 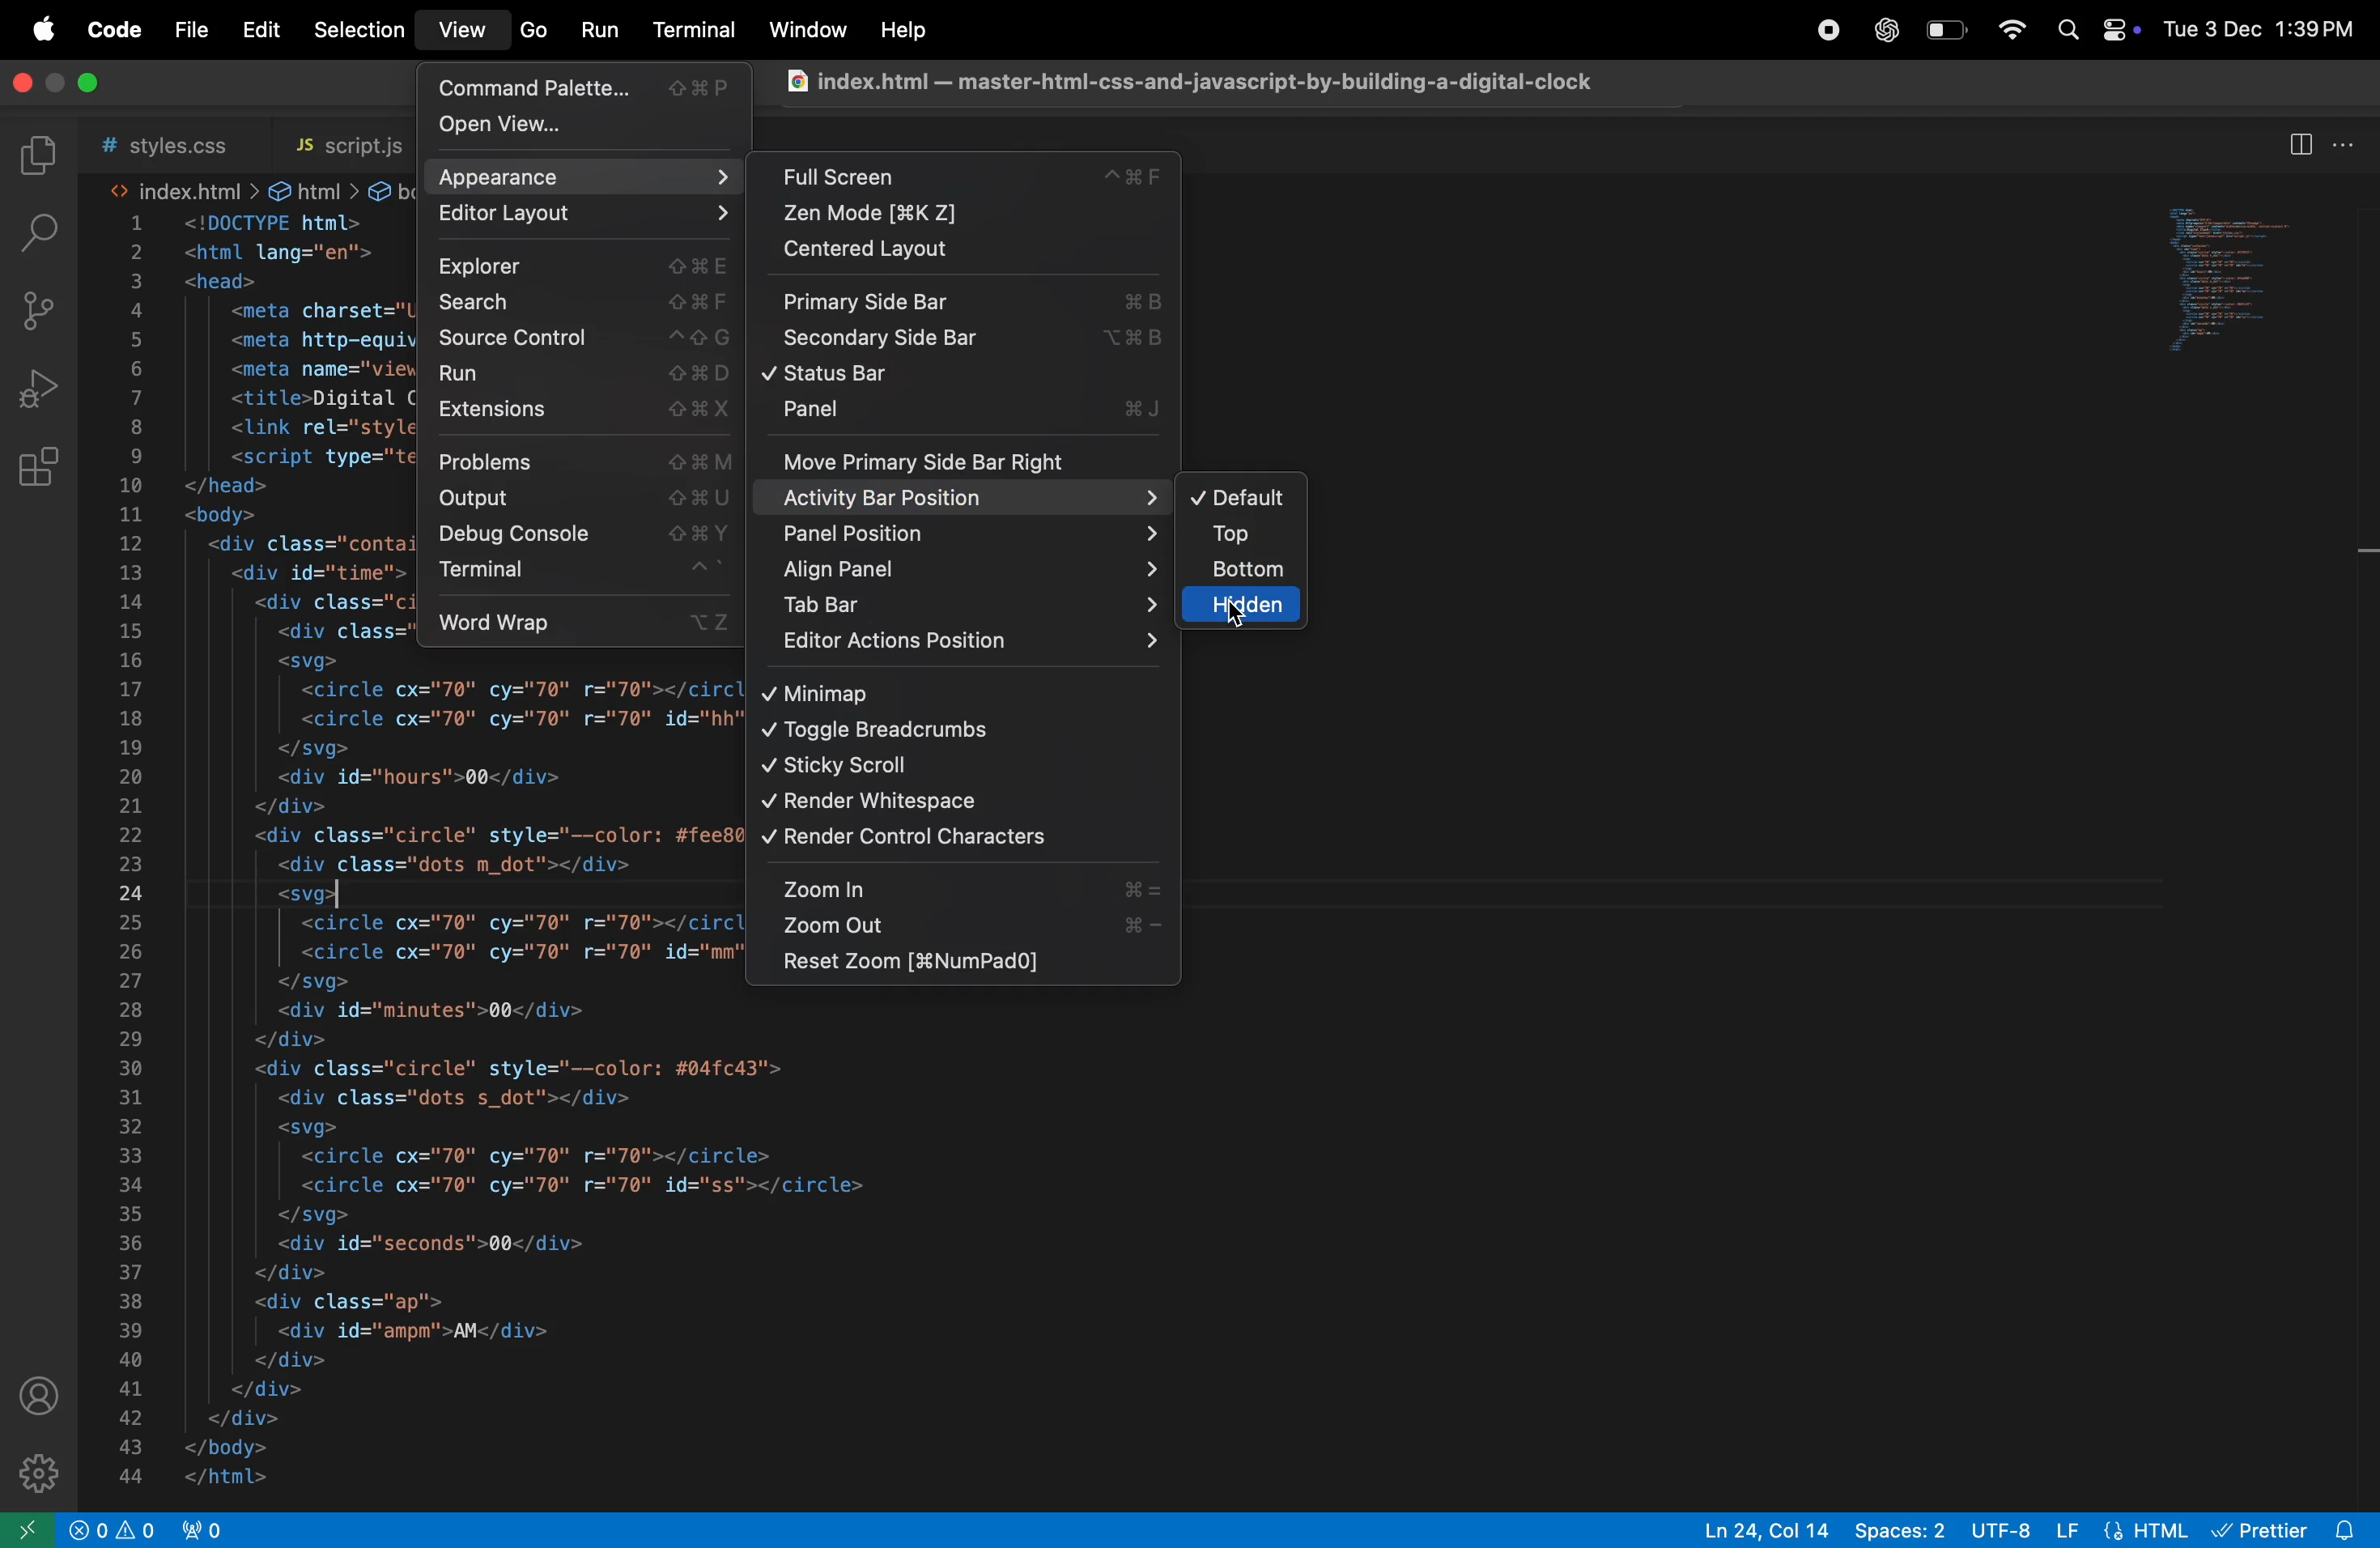 I want to click on minimap, so click(x=935, y=692).